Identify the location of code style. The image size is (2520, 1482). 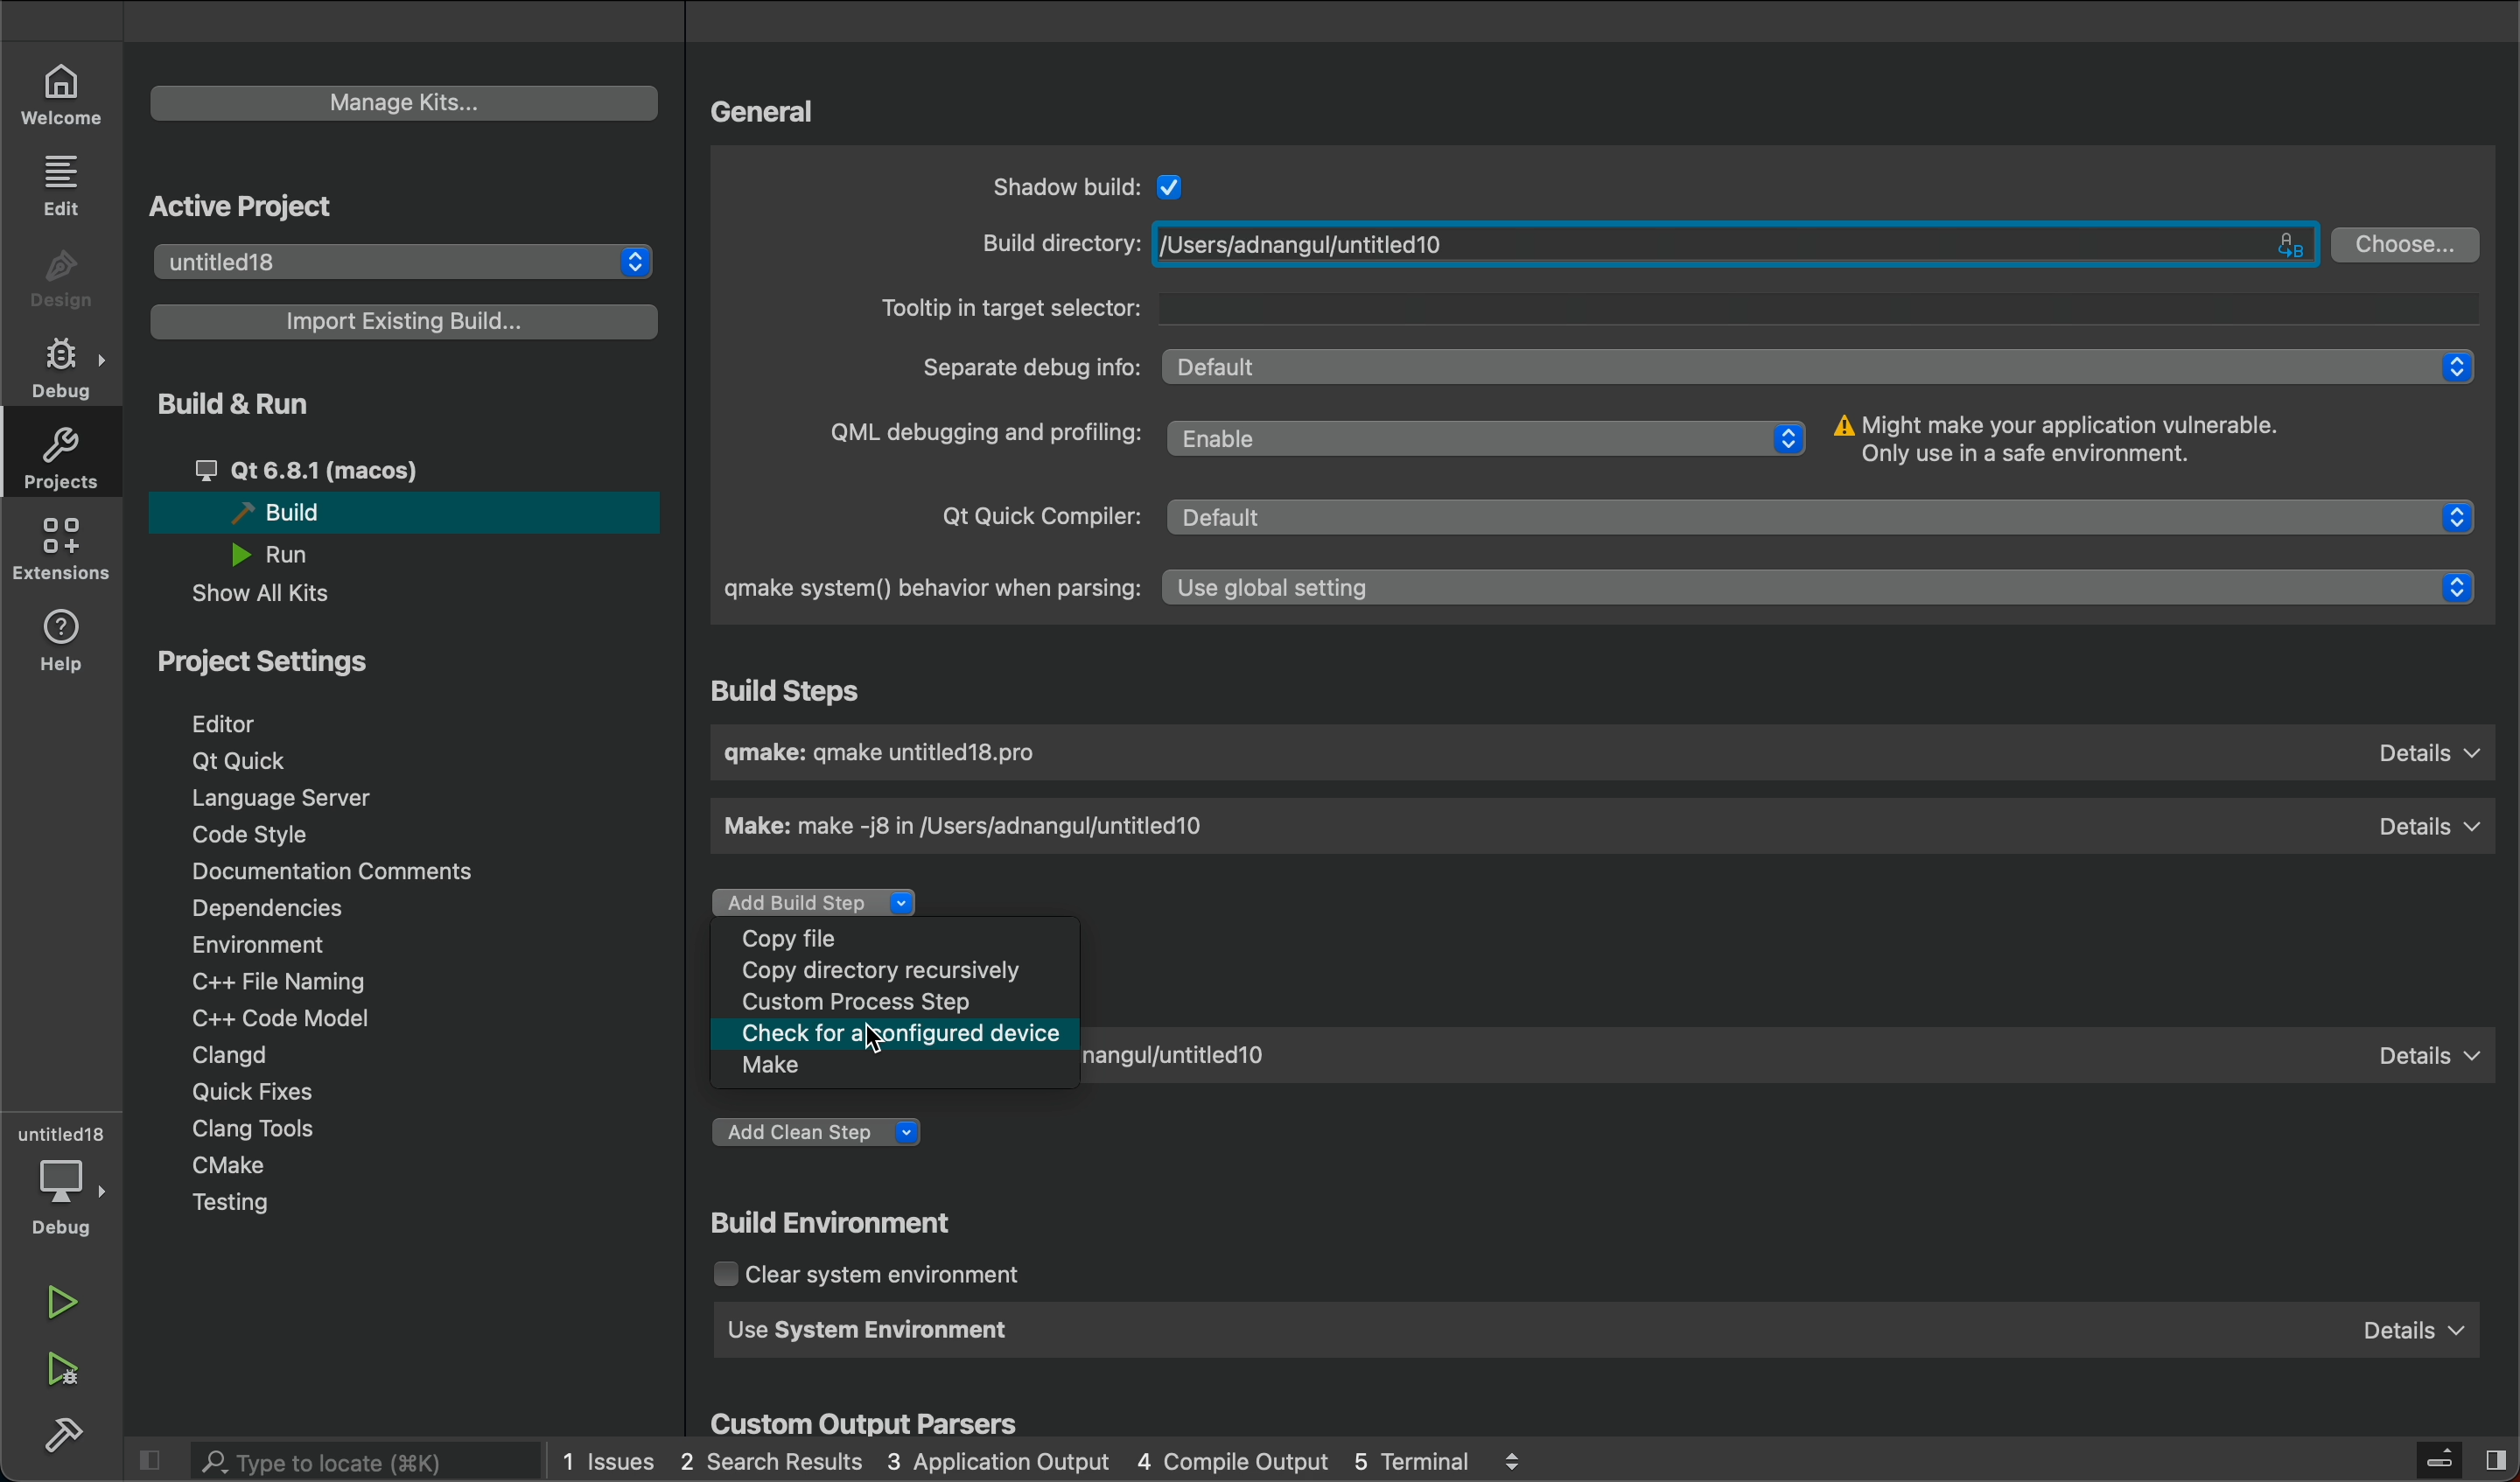
(264, 833).